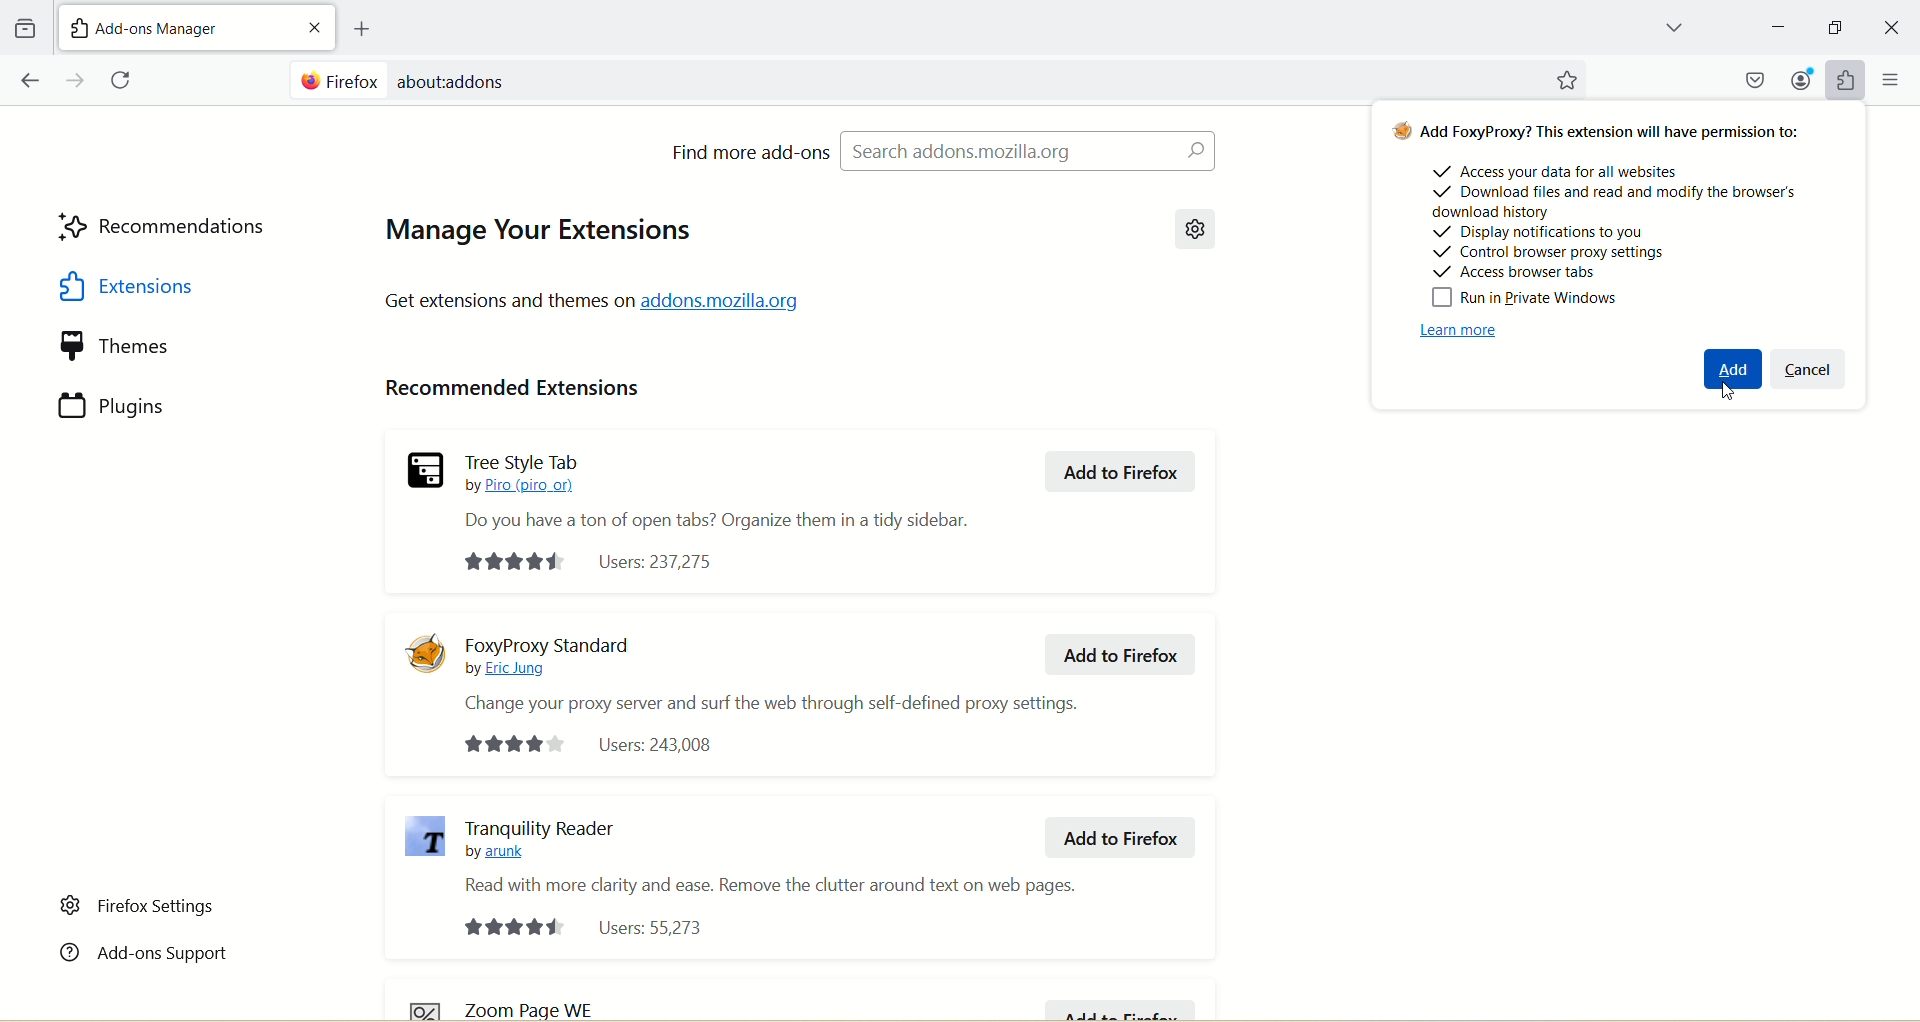 The image size is (1920, 1022). Describe the element at coordinates (1598, 198) in the screenshot. I see `# Add FoxyProxy? This extension will have permission to:
Access your data for all websites
~/ Download files and read and modify the browser's
download history
+ Display notifications to you
+ Control browser proxy settings
~ Siatatae Ioana Bika` at that location.